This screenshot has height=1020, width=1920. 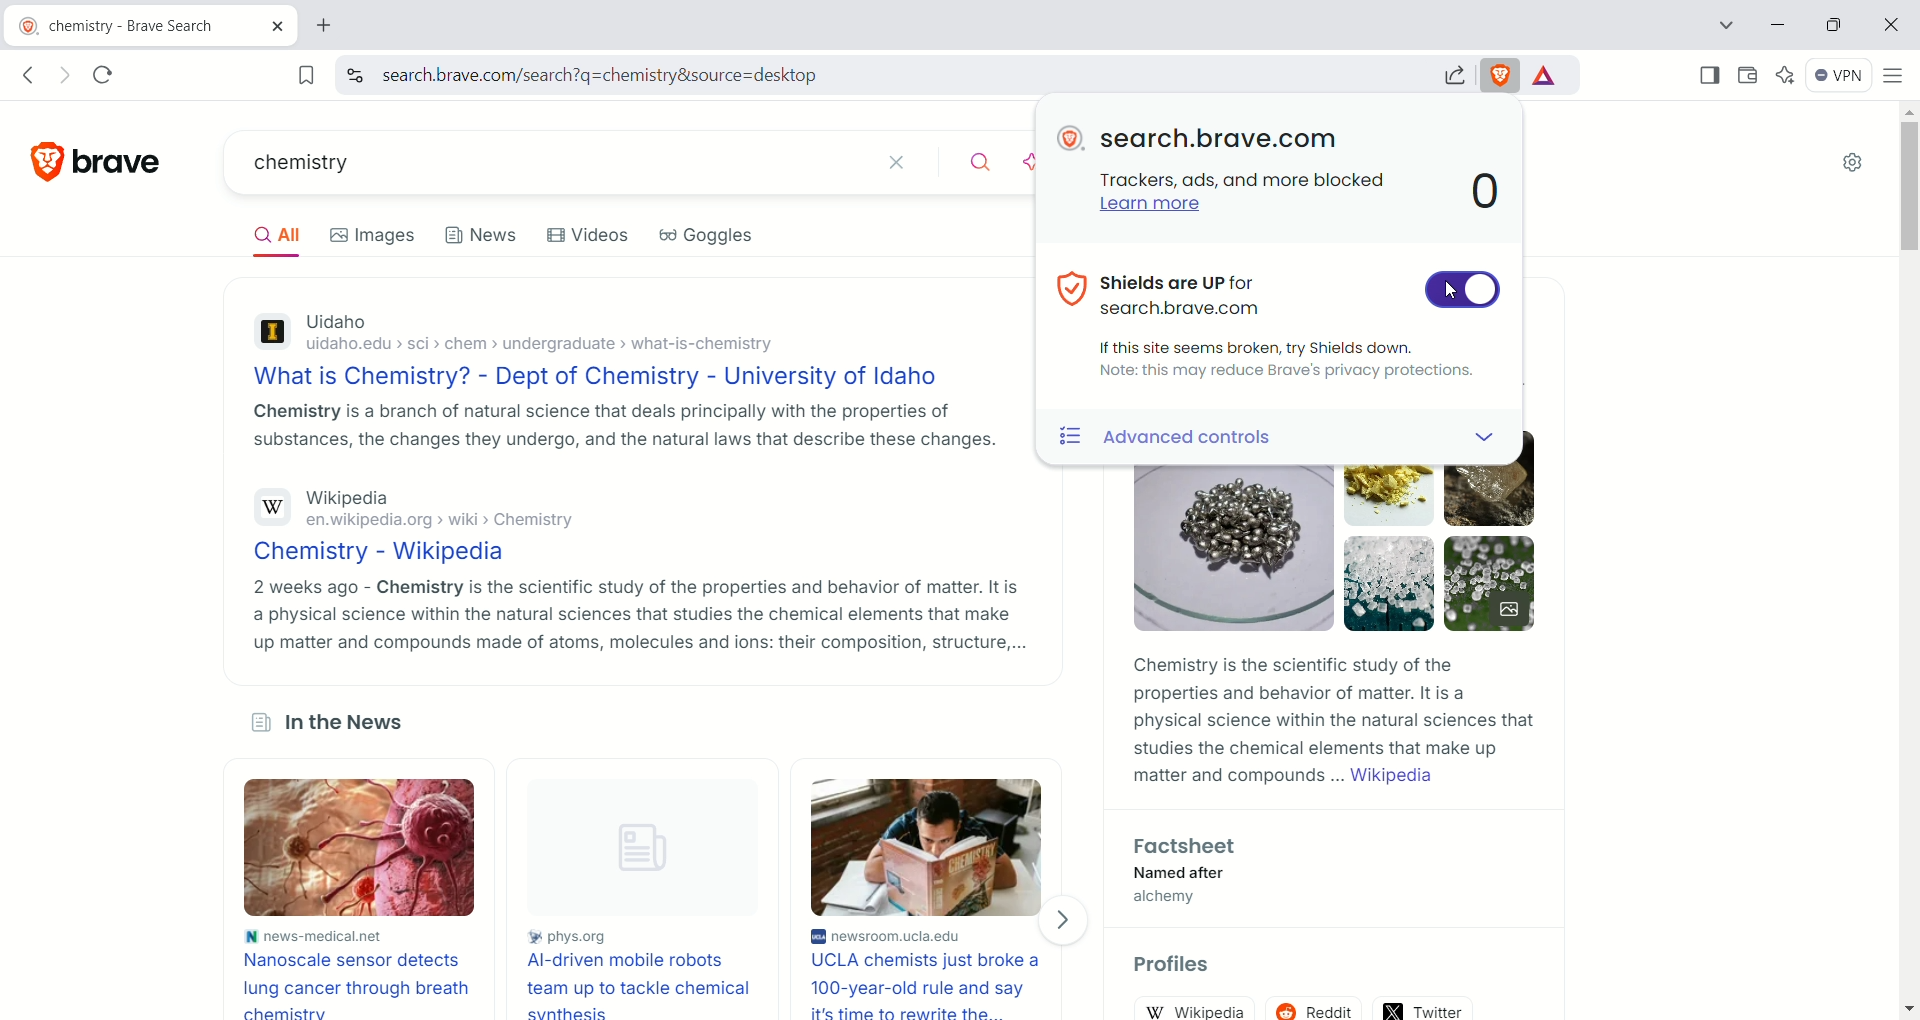 What do you see at coordinates (931, 937) in the screenshot?
I see `newsroom.ucla.edu` at bounding box center [931, 937].